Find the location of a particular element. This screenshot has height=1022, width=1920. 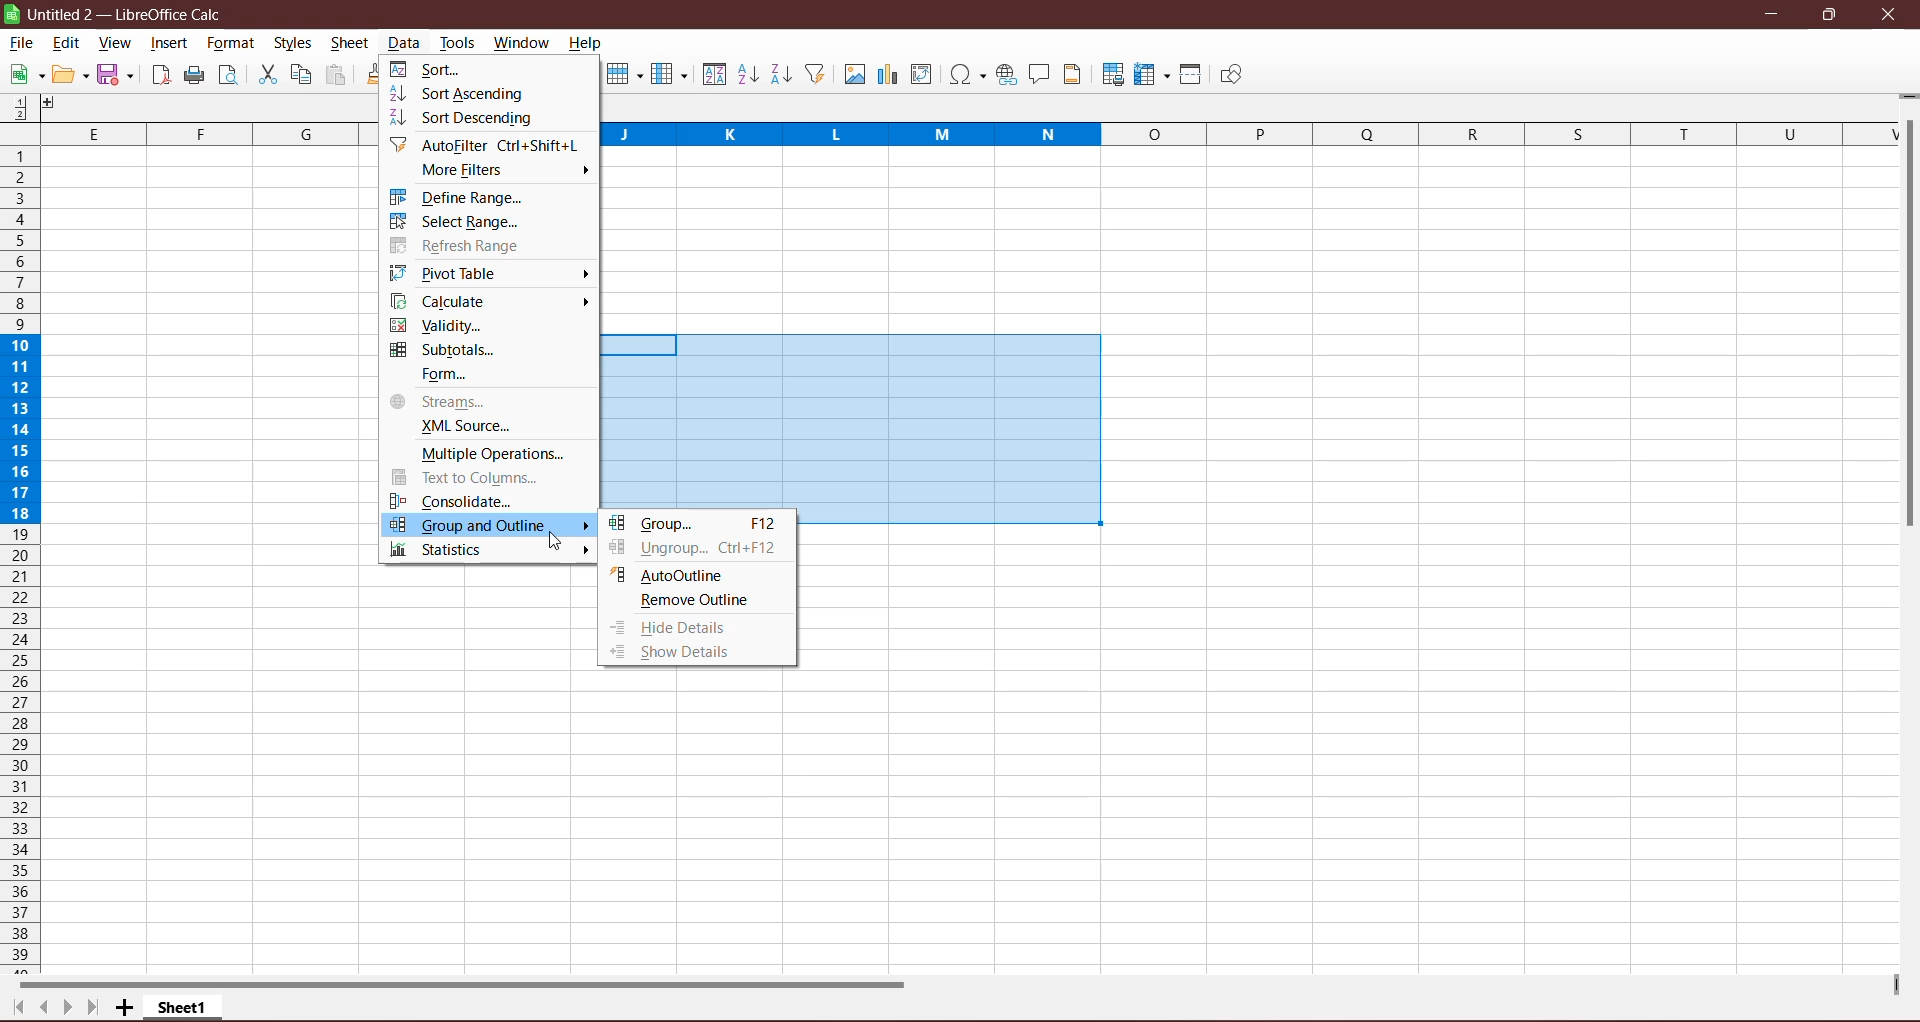

Format is located at coordinates (230, 43).